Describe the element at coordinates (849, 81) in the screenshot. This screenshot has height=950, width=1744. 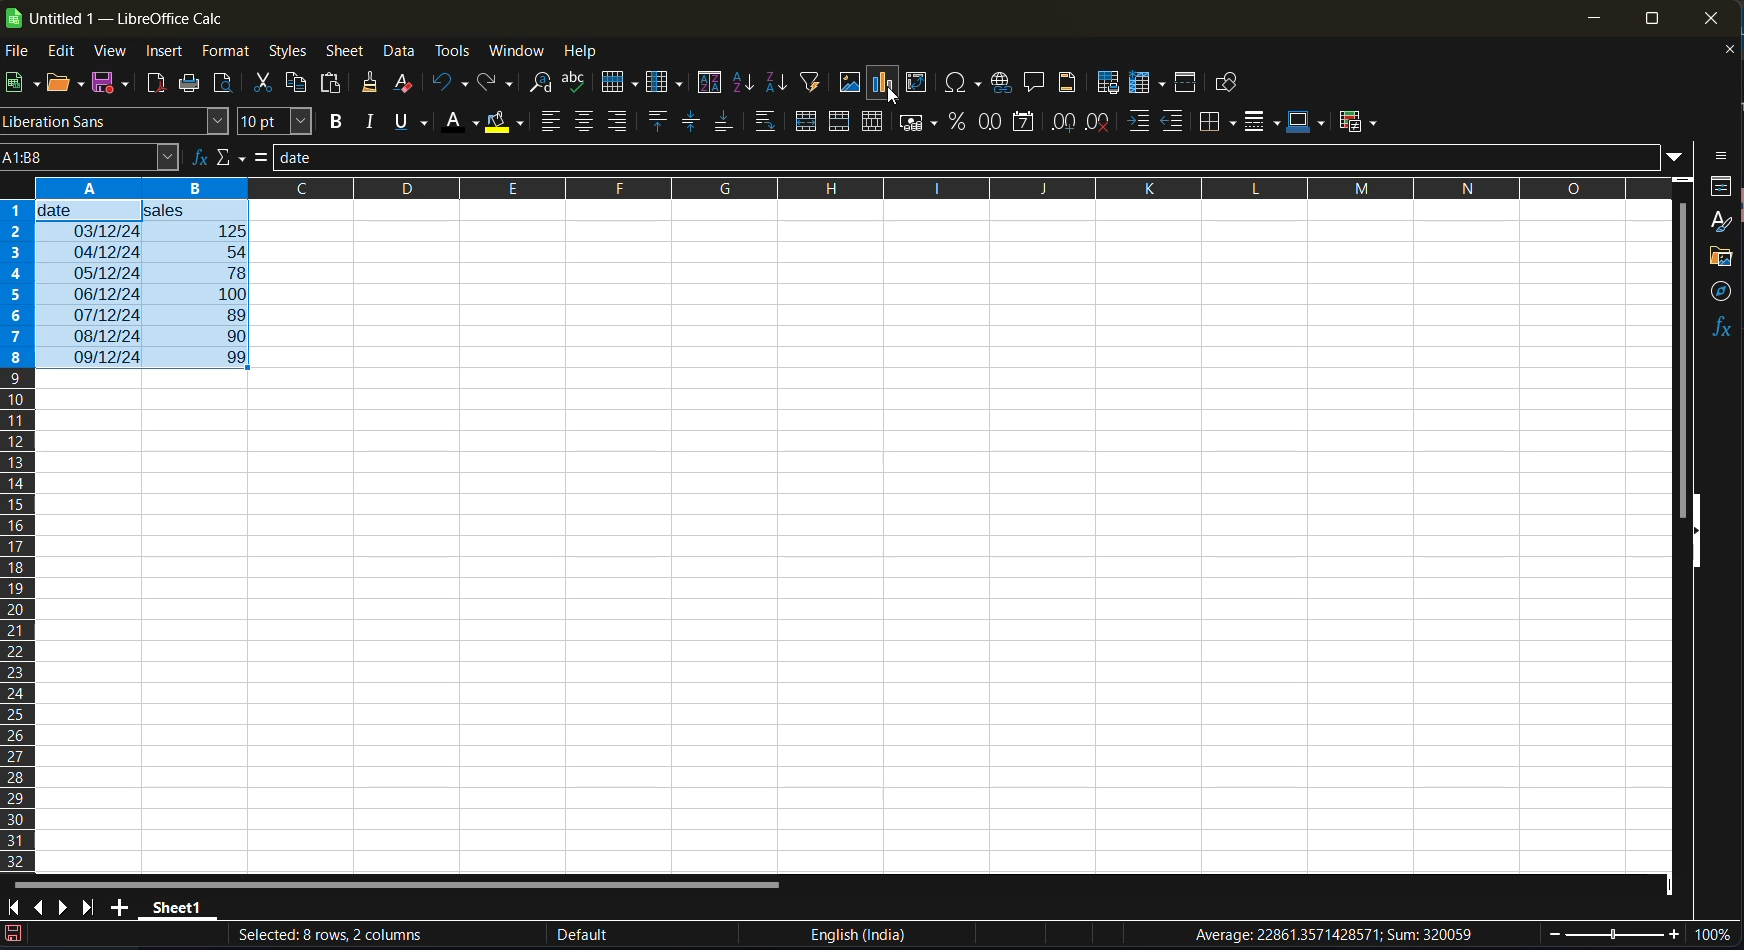
I see `insert image` at that location.